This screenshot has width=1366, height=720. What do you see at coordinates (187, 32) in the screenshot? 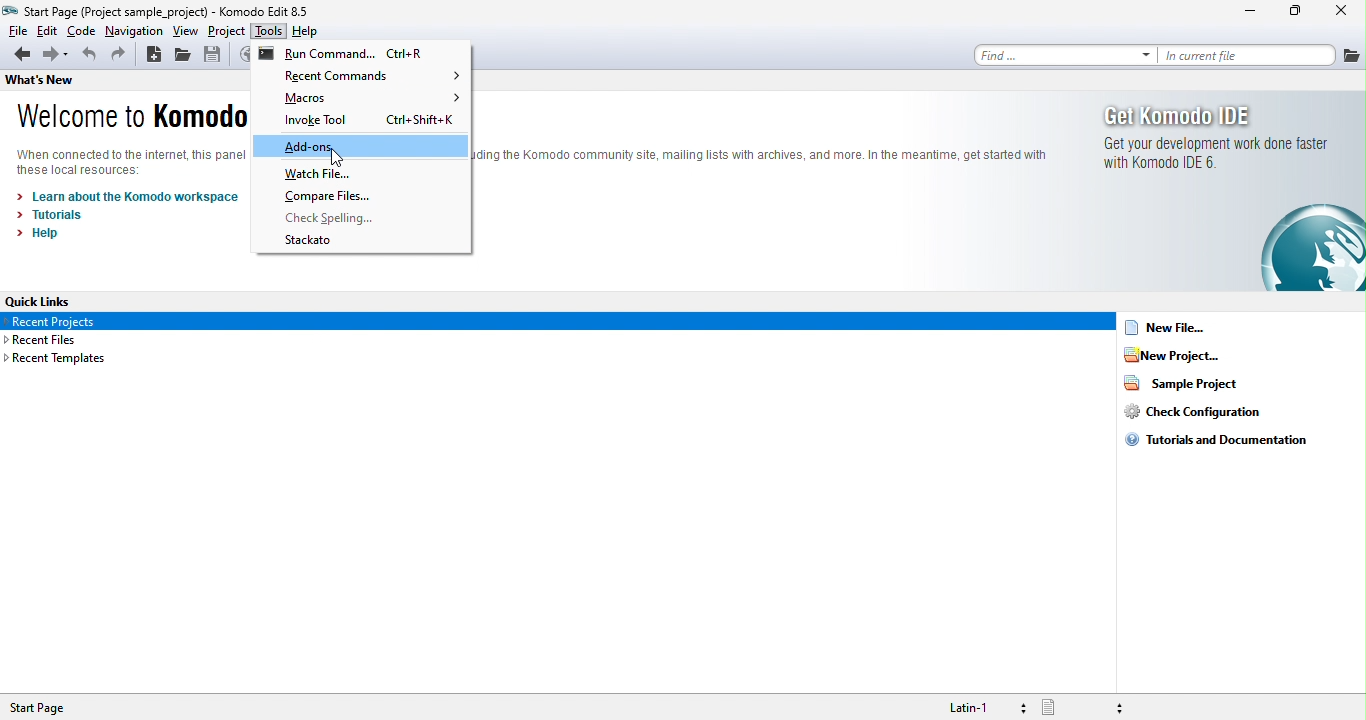
I see `view` at bounding box center [187, 32].